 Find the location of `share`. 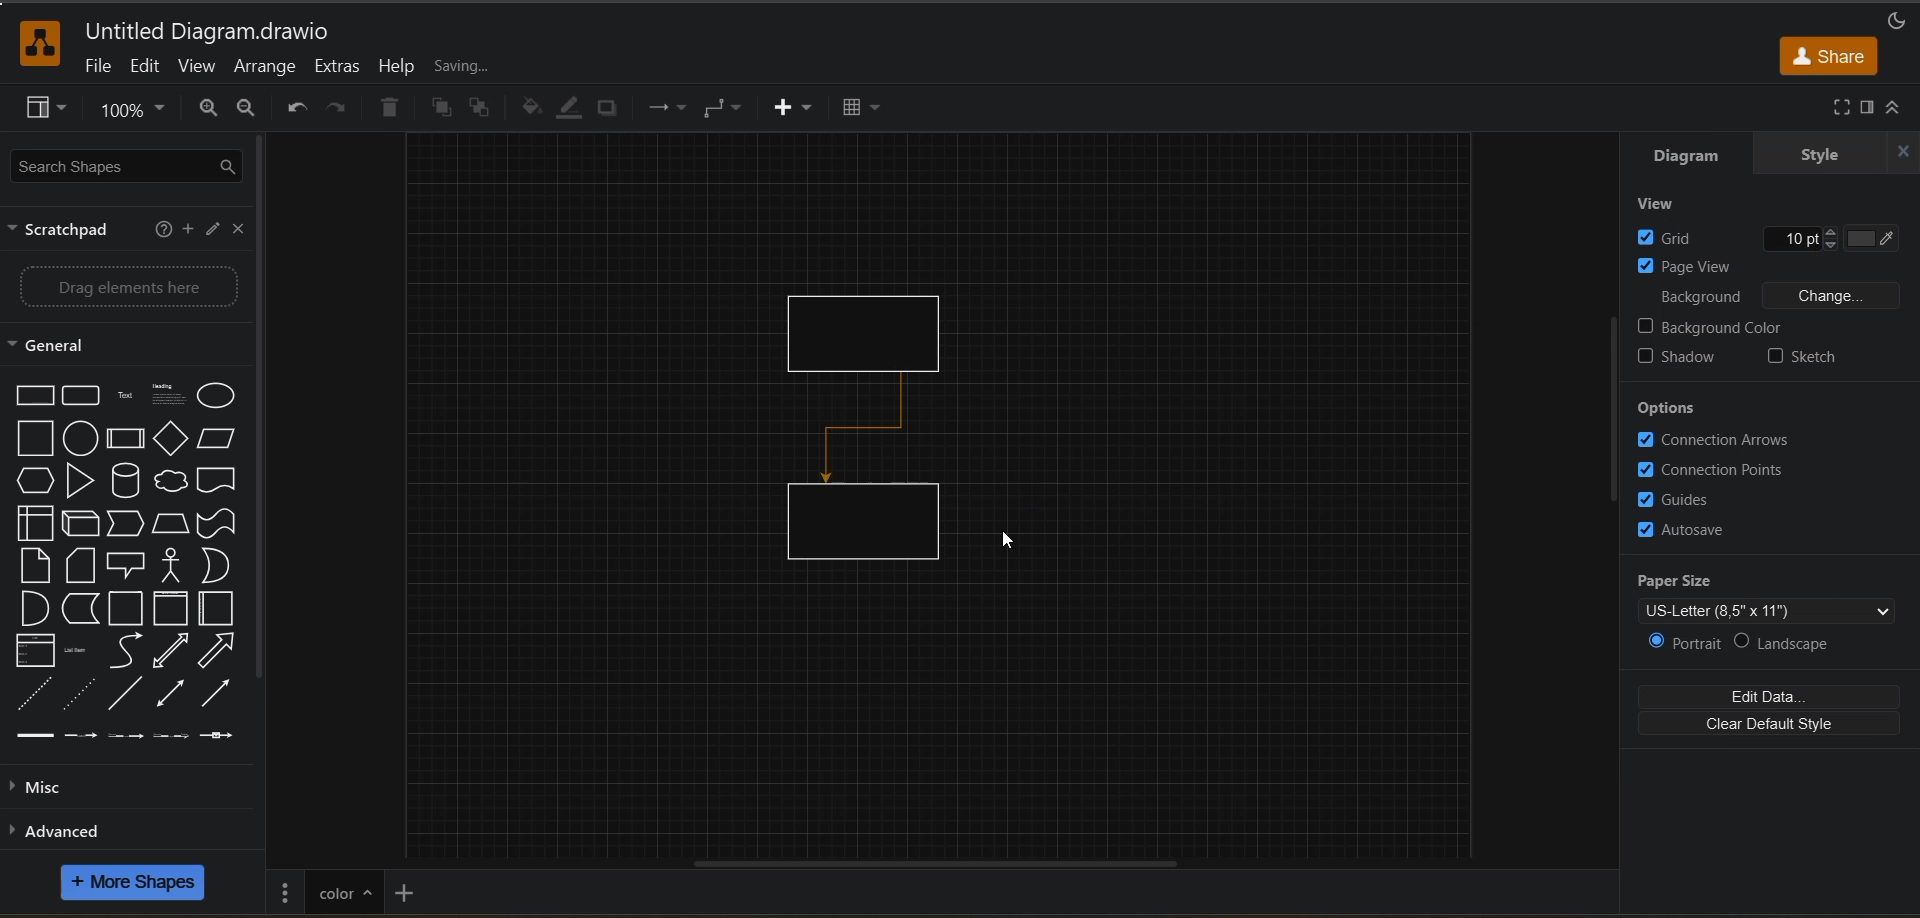

share is located at coordinates (1829, 55).